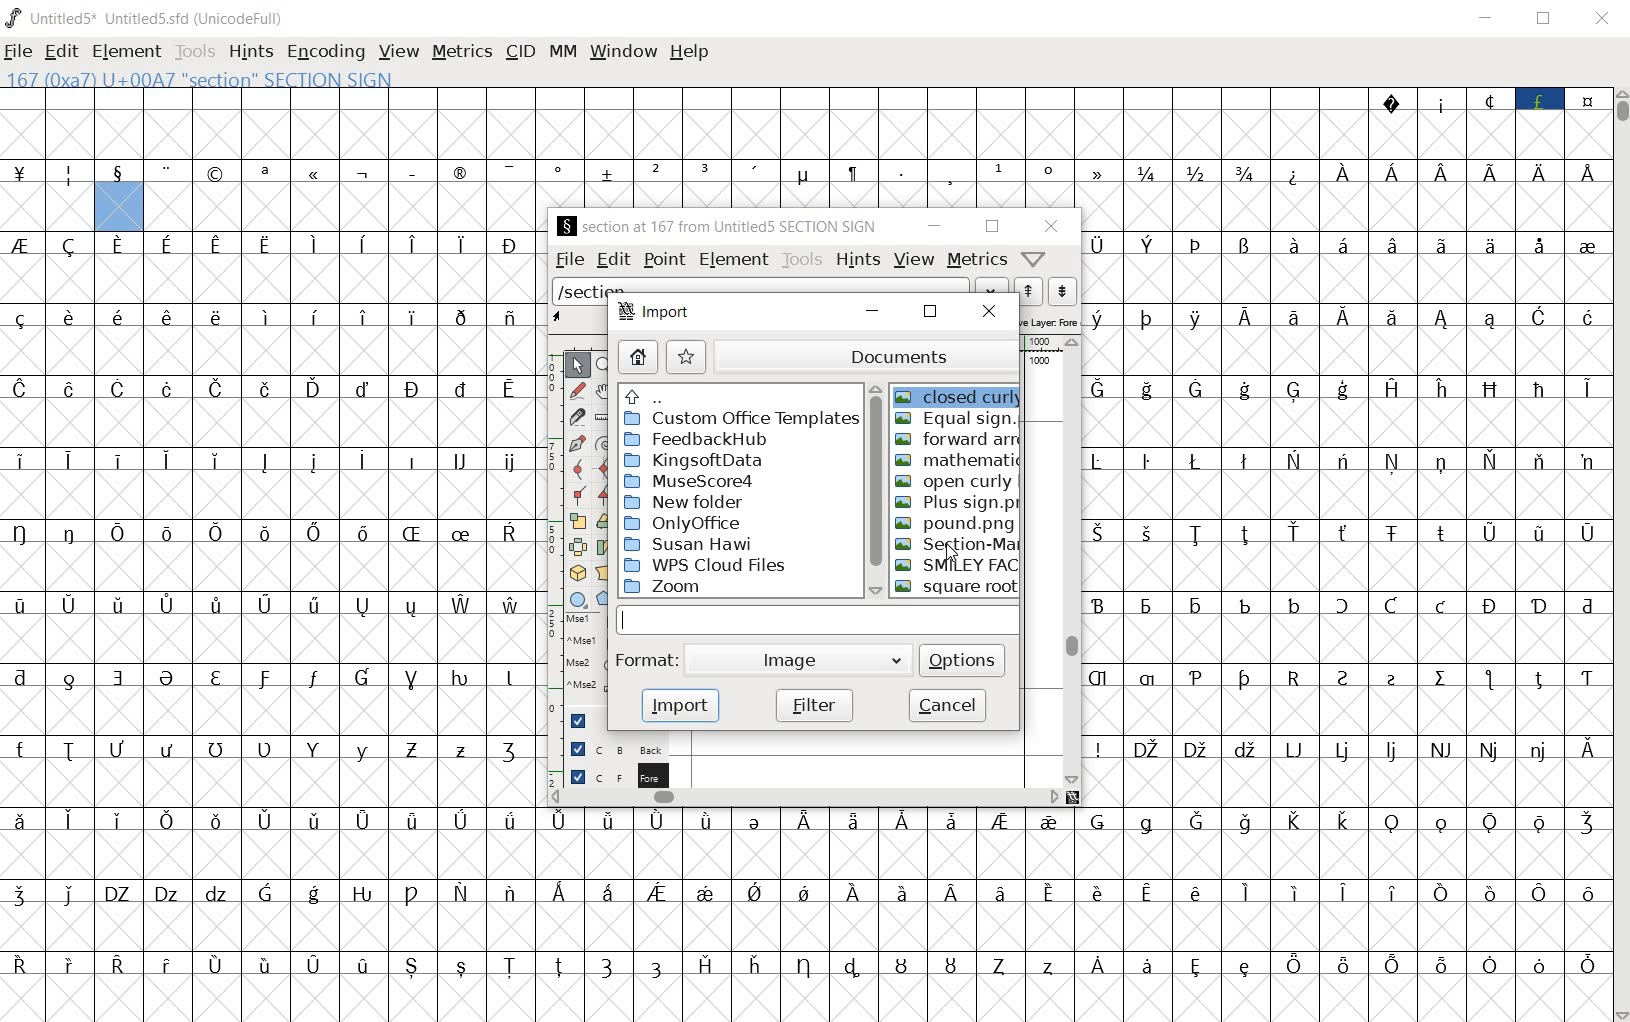 The width and height of the screenshot is (1630, 1022). What do you see at coordinates (1295, 173) in the screenshot?
I see `special symbol` at bounding box center [1295, 173].